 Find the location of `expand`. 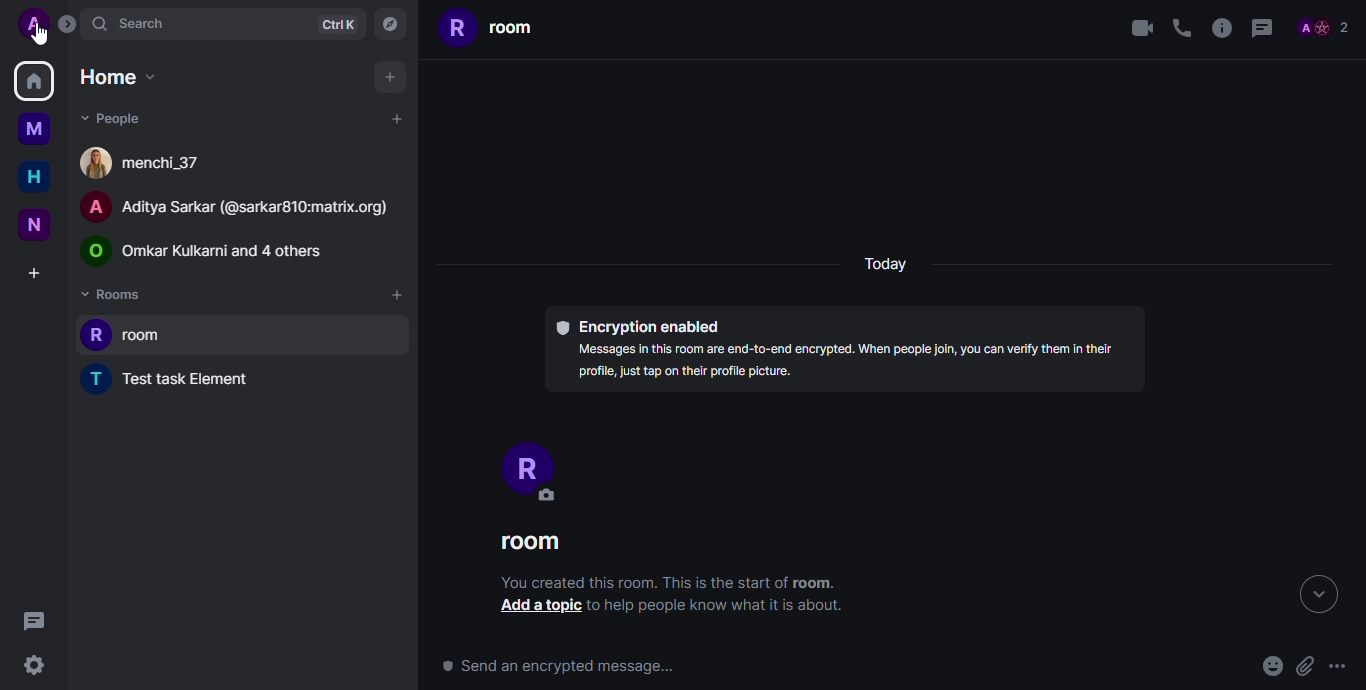

expand is located at coordinates (1317, 595).